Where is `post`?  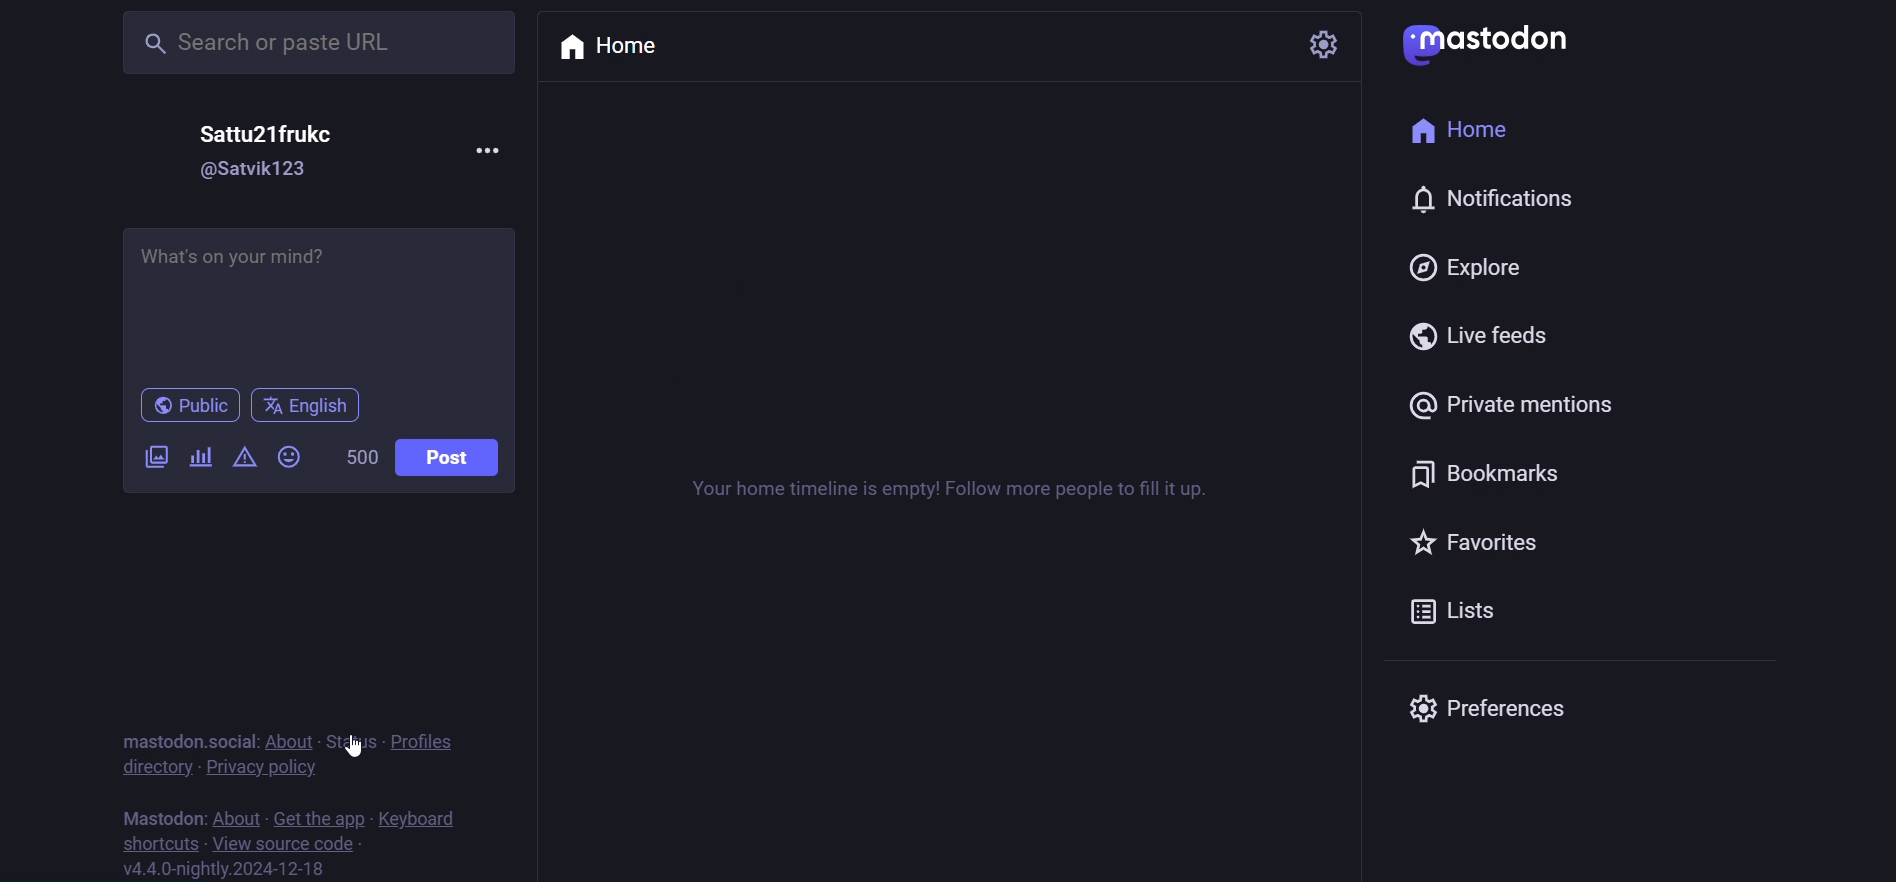 post is located at coordinates (459, 458).